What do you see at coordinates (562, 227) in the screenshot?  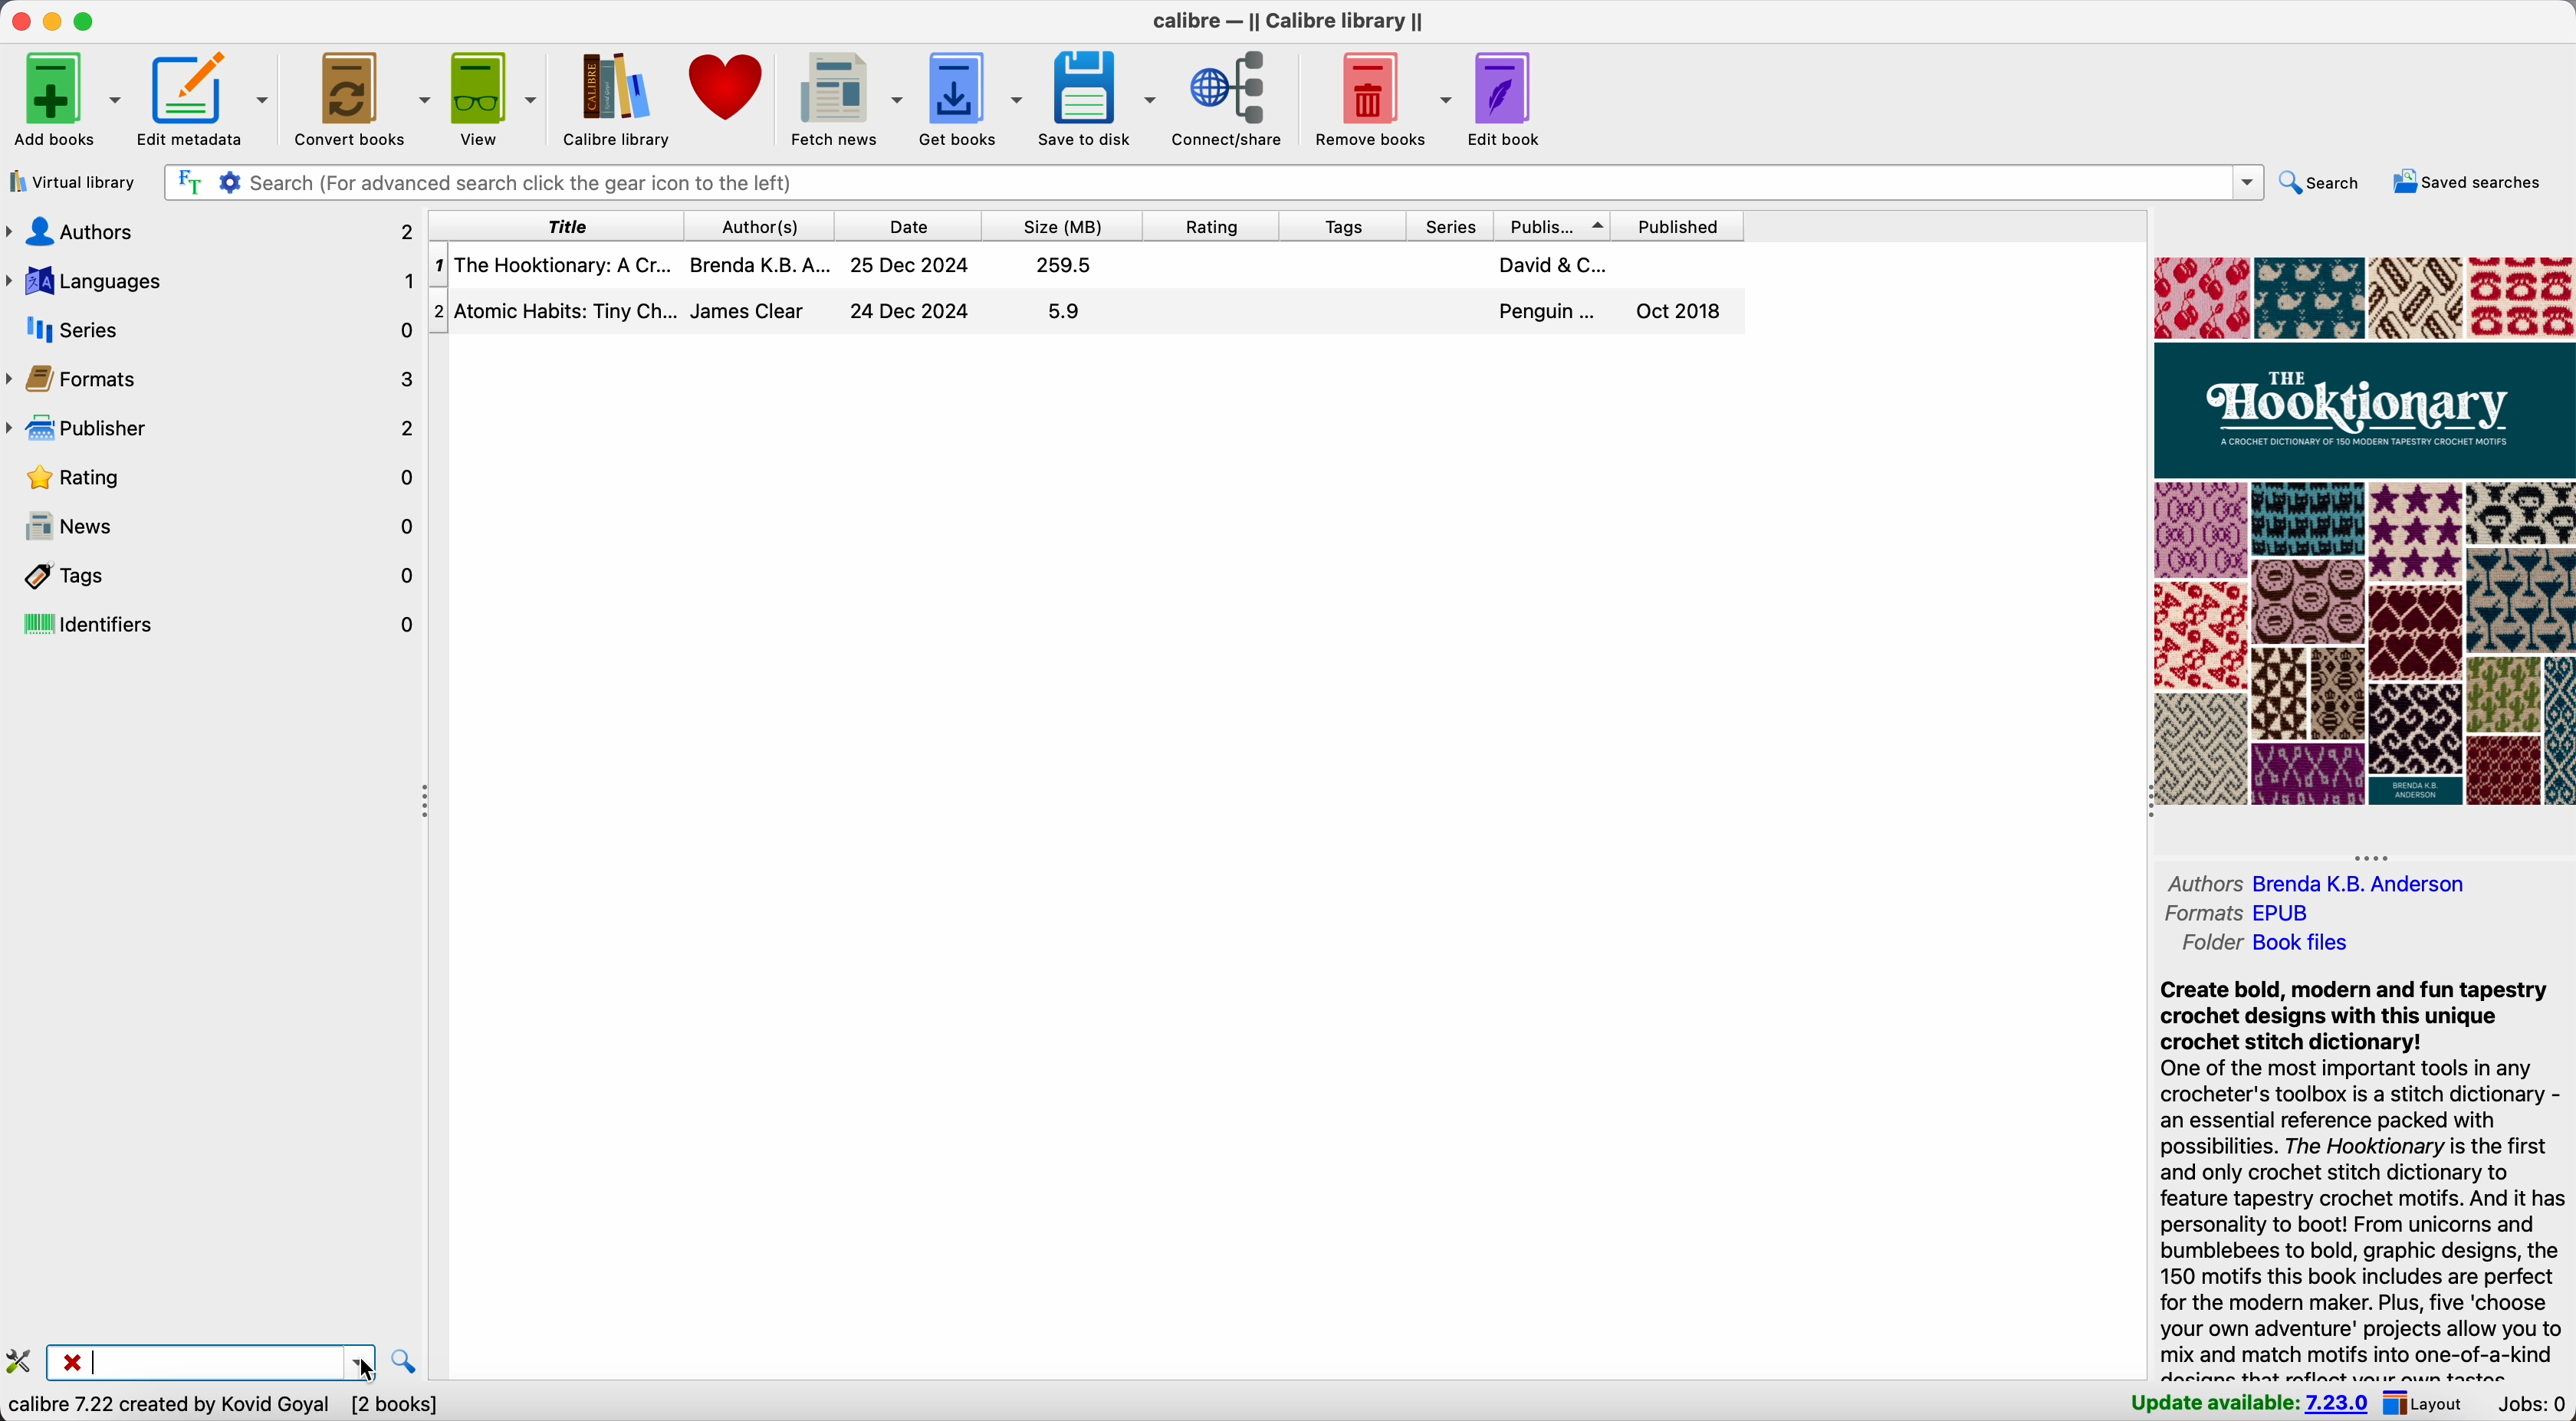 I see `title` at bounding box center [562, 227].